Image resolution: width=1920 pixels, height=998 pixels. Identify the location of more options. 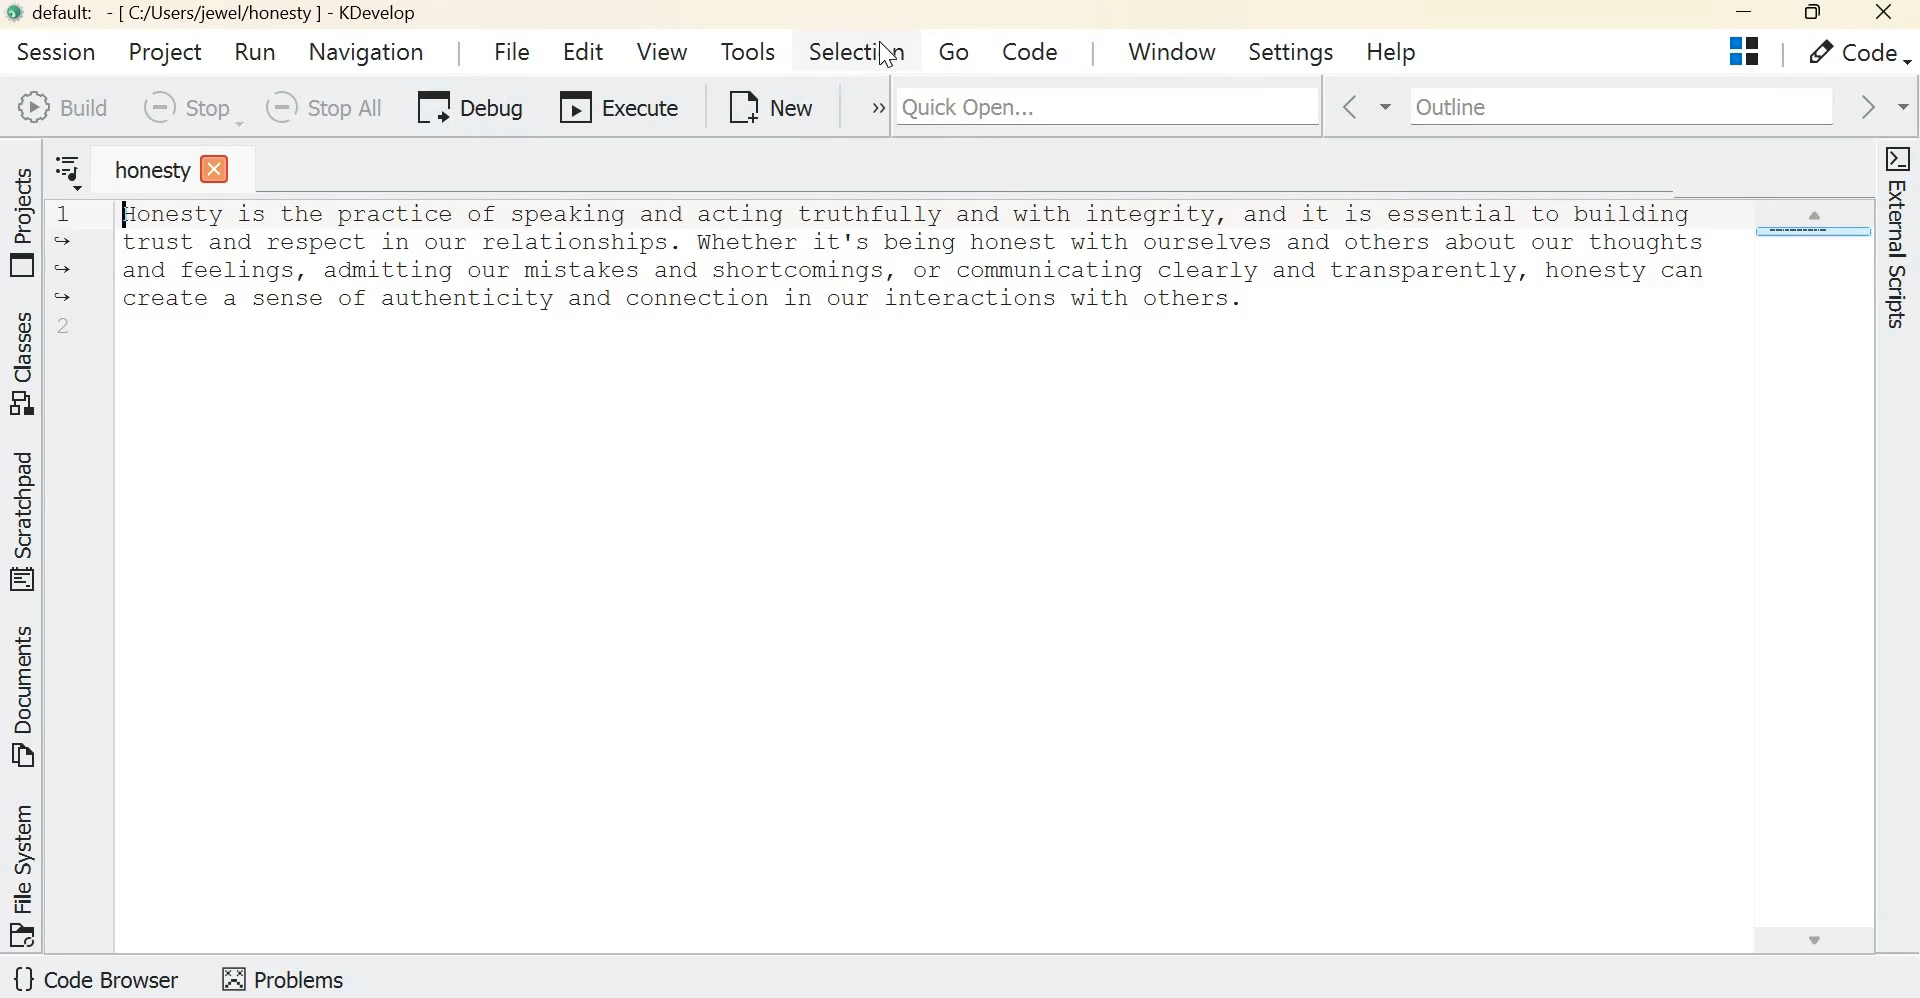
(864, 108).